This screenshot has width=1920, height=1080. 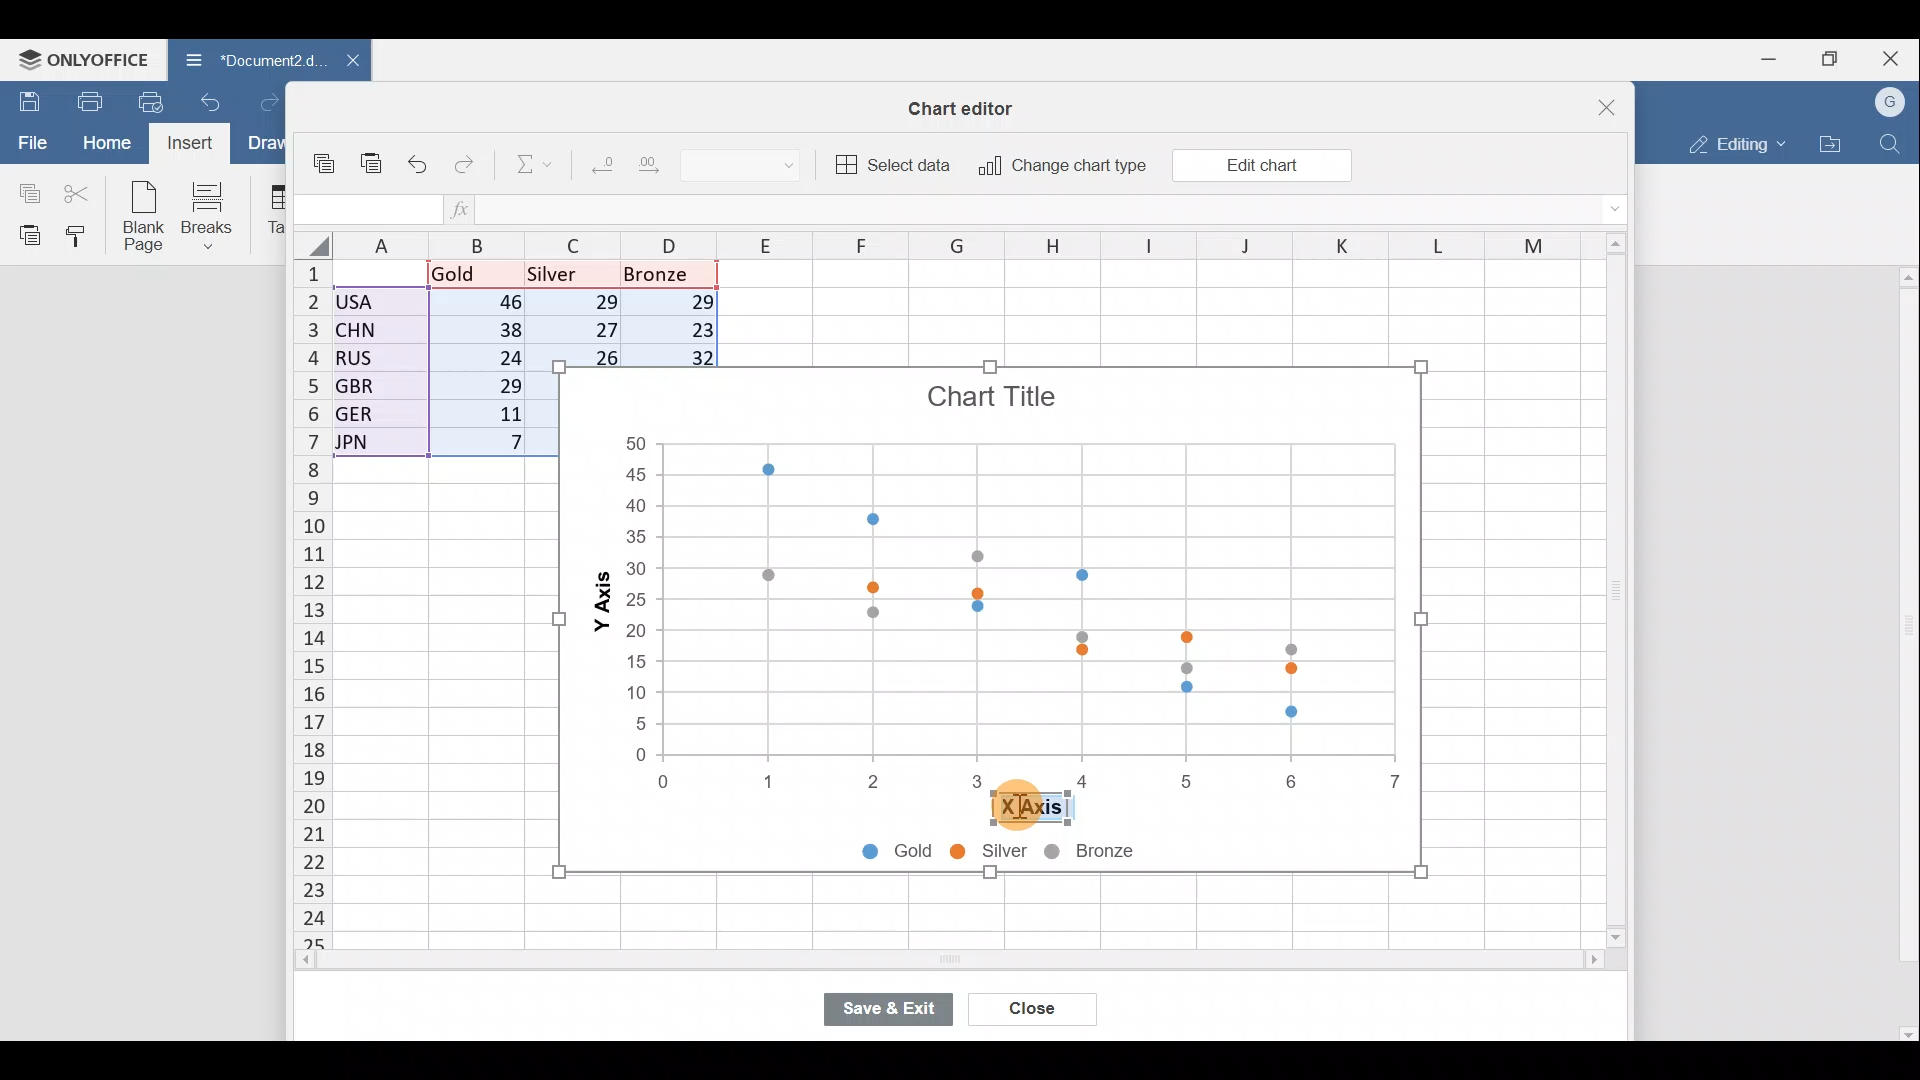 What do you see at coordinates (194, 145) in the screenshot?
I see `Cursor on Insert` at bounding box center [194, 145].